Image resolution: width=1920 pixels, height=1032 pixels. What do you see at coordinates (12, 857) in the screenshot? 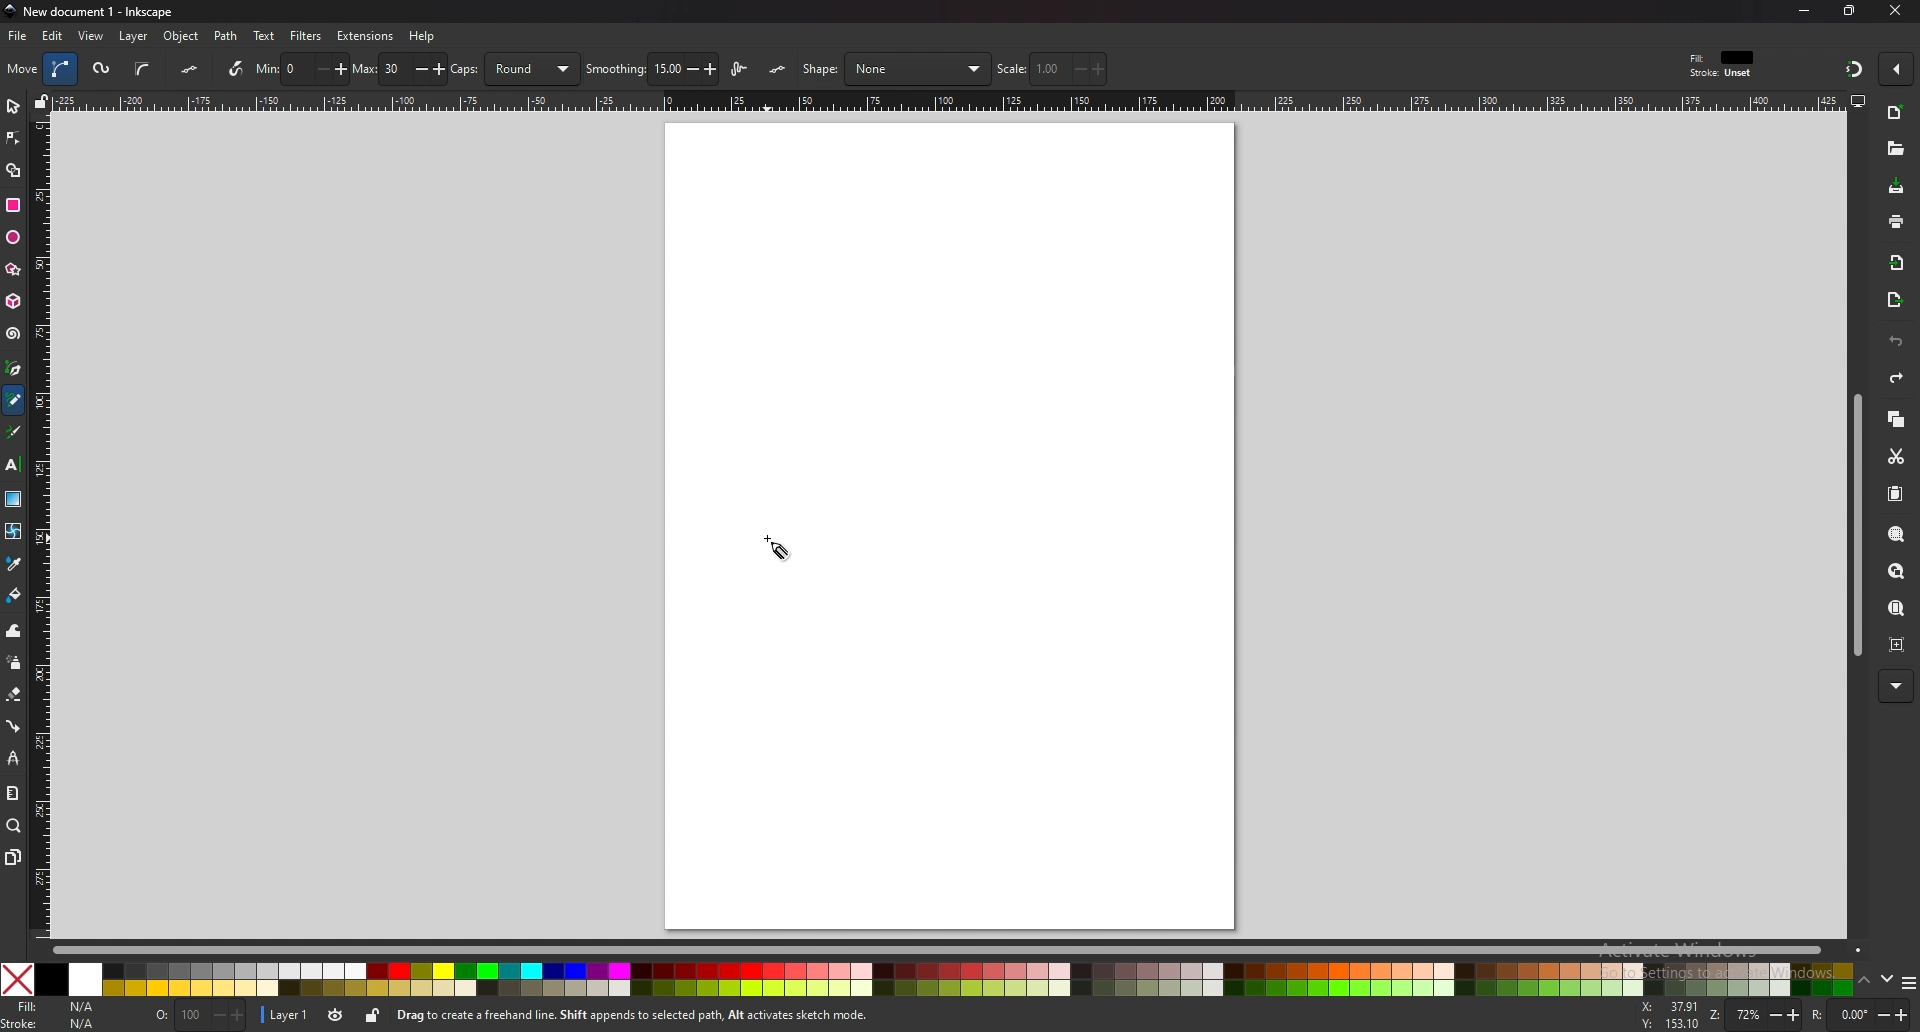
I see `pages` at bounding box center [12, 857].